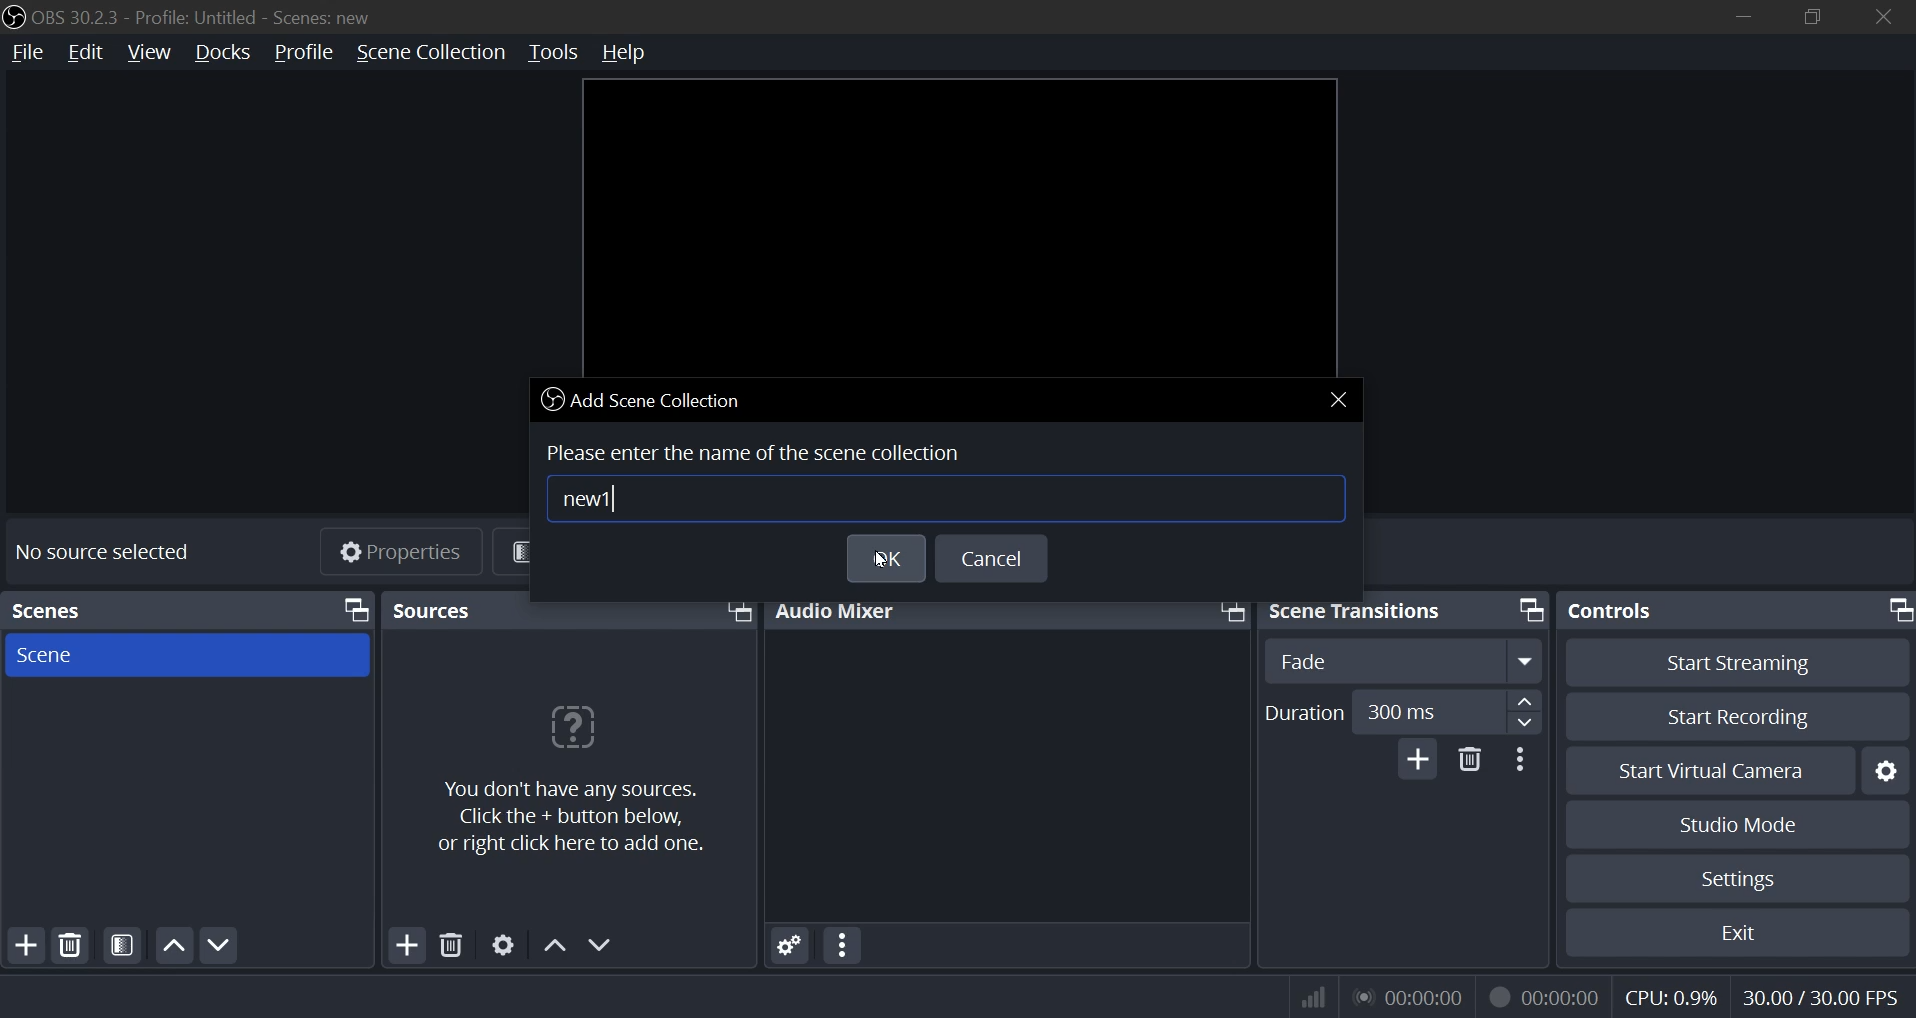  Describe the element at coordinates (990, 558) in the screenshot. I see `cancel` at that location.